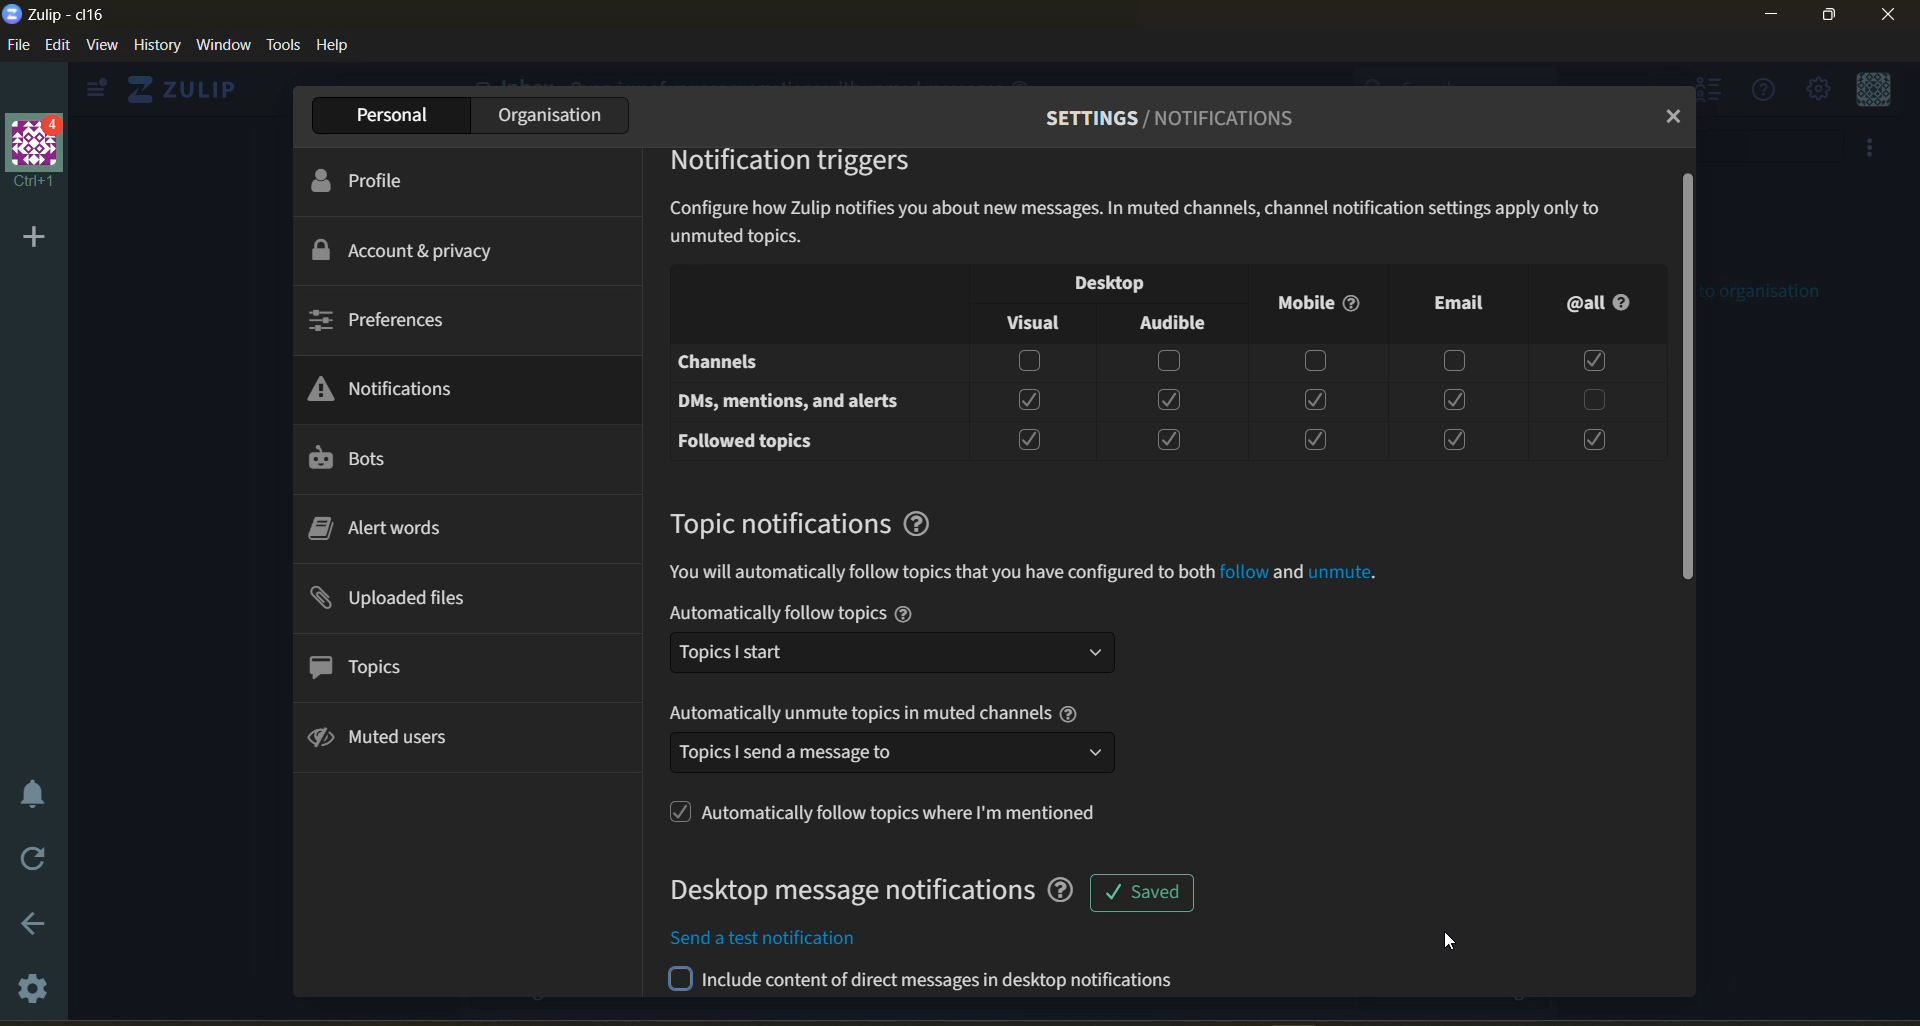 This screenshot has width=1920, height=1026. I want to click on Maximize, so click(1834, 19).